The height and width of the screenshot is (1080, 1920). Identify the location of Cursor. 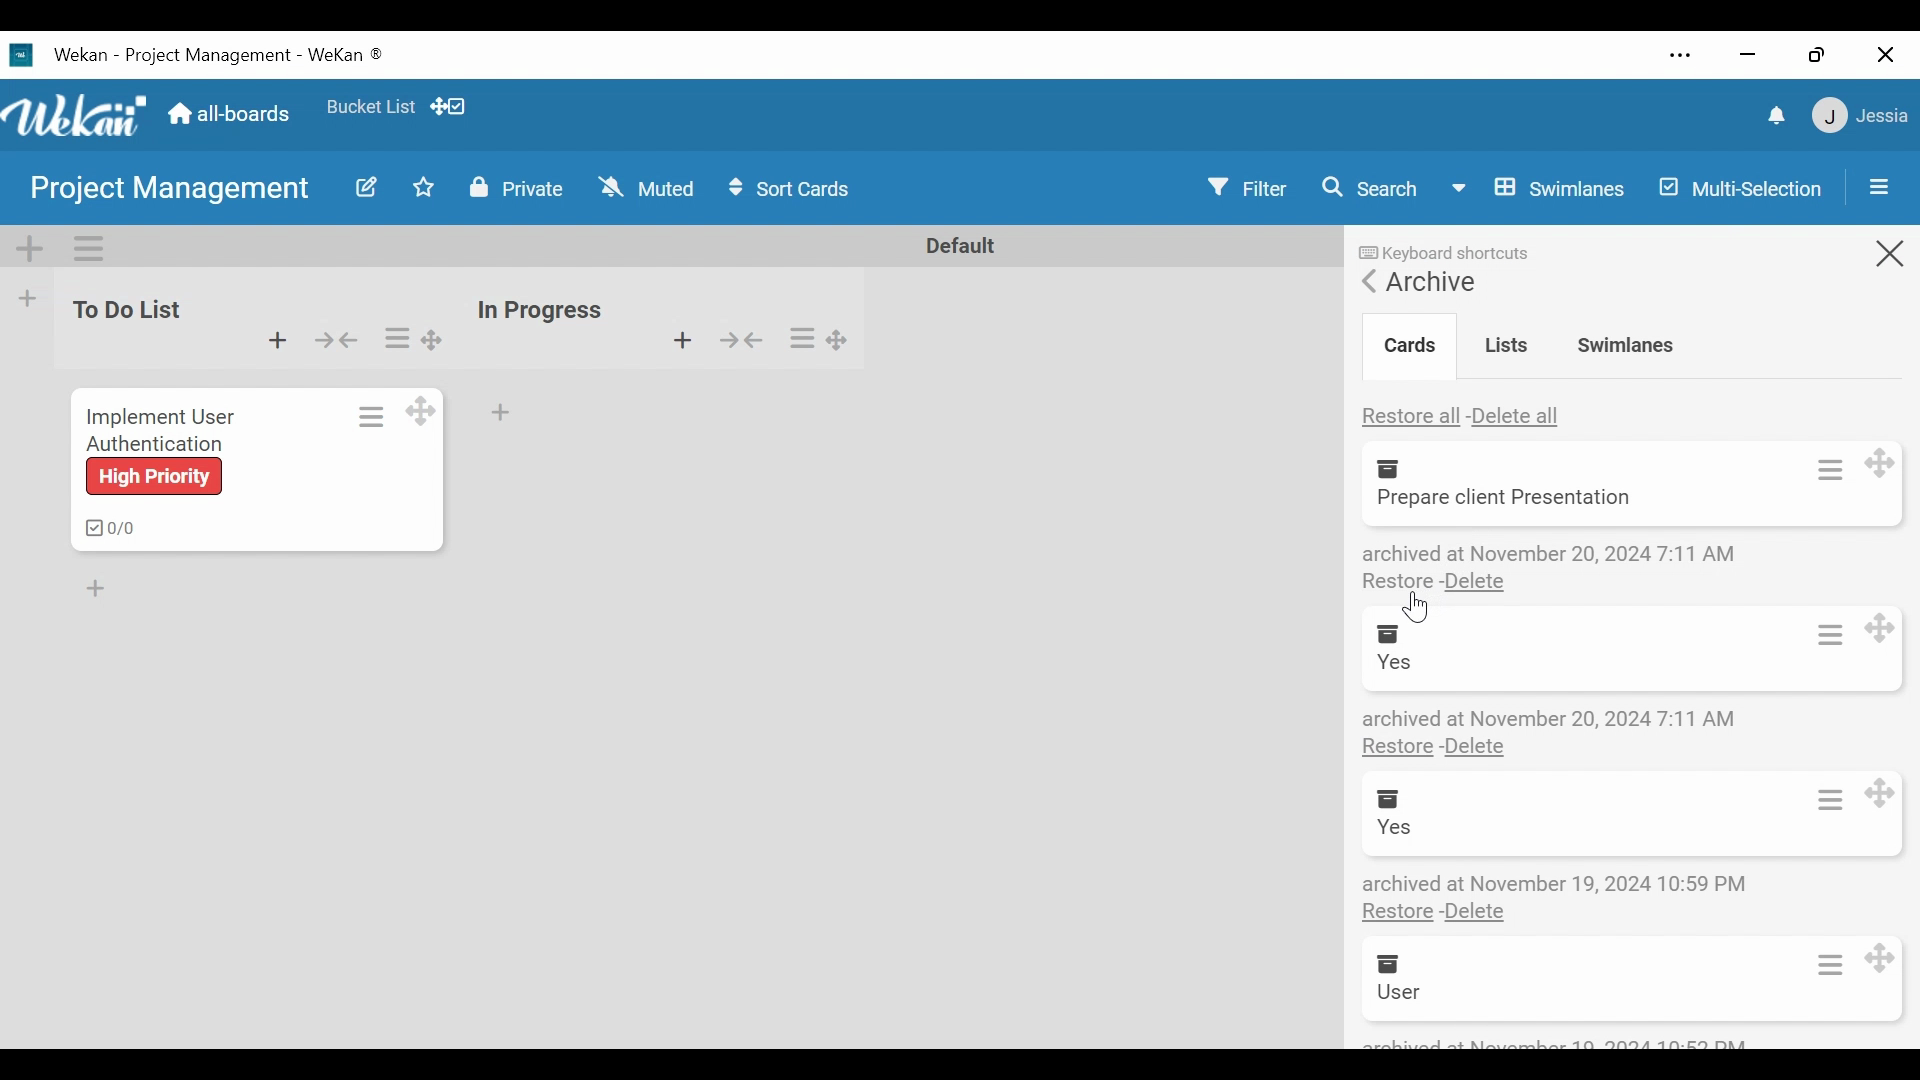
(1414, 609).